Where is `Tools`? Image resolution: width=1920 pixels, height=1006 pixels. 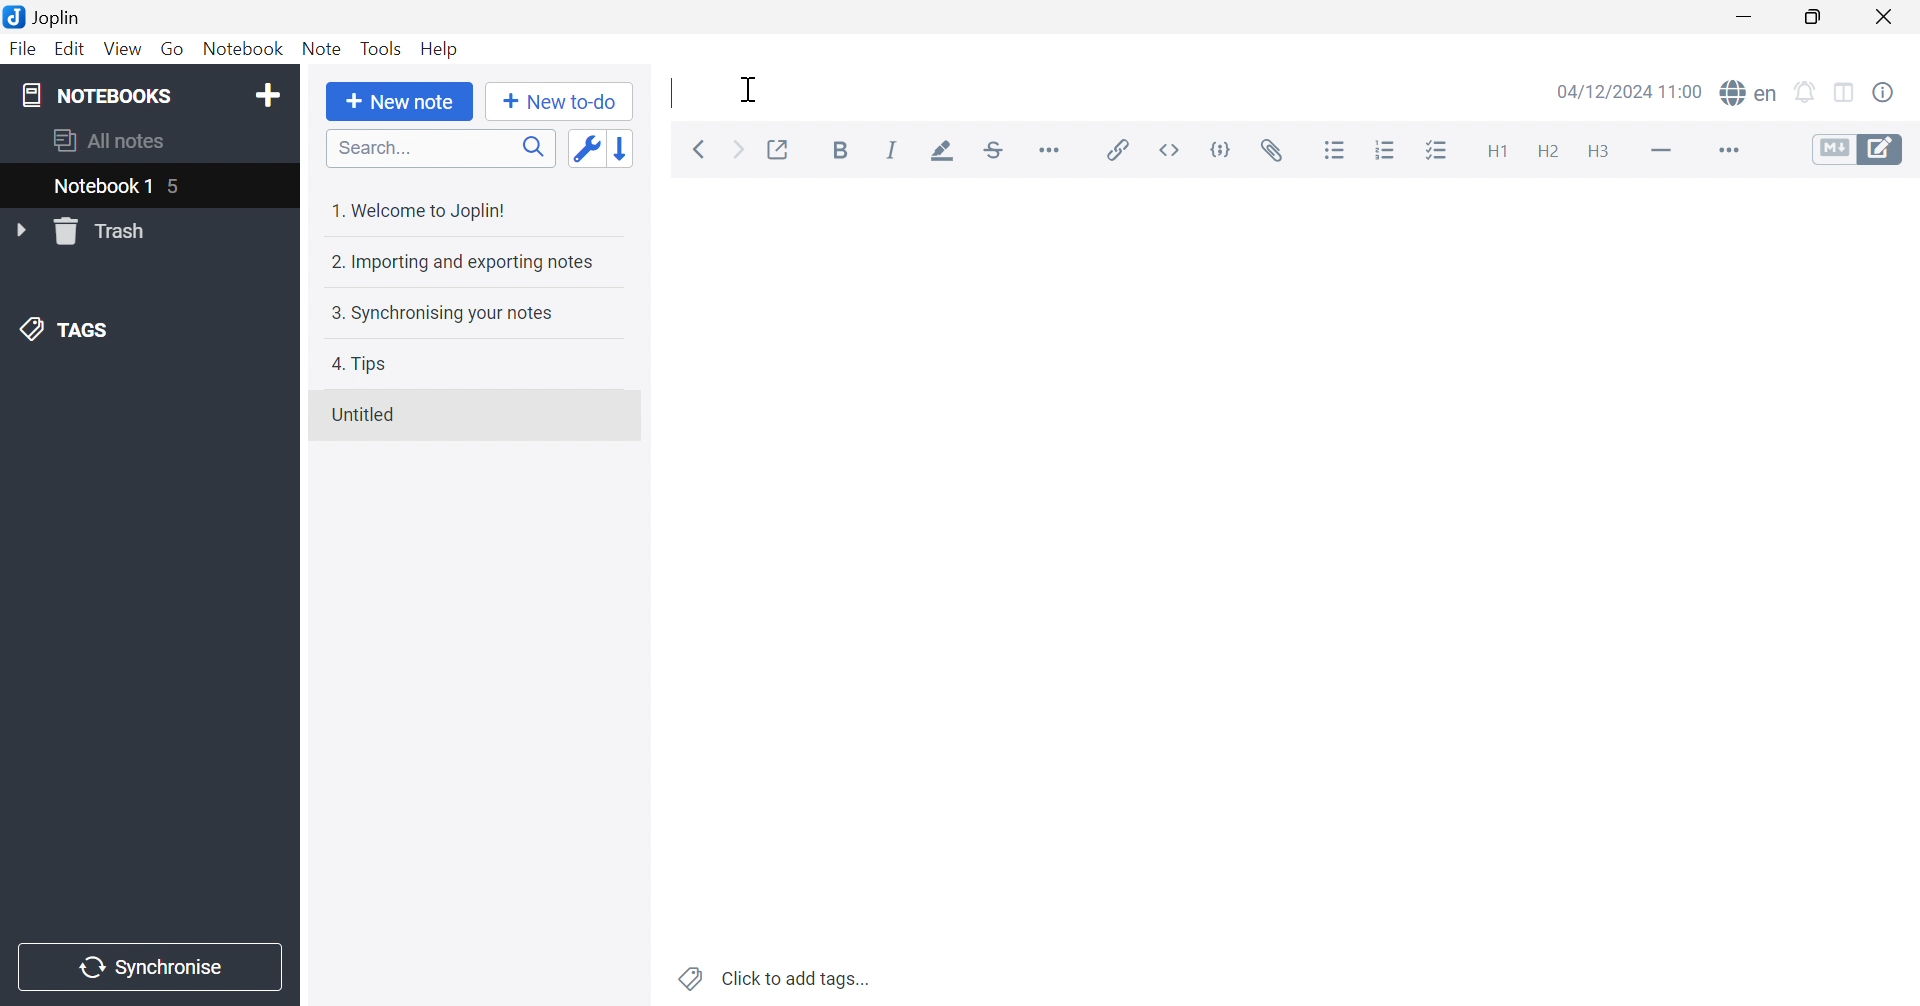 Tools is located at coordinates (383, 47).